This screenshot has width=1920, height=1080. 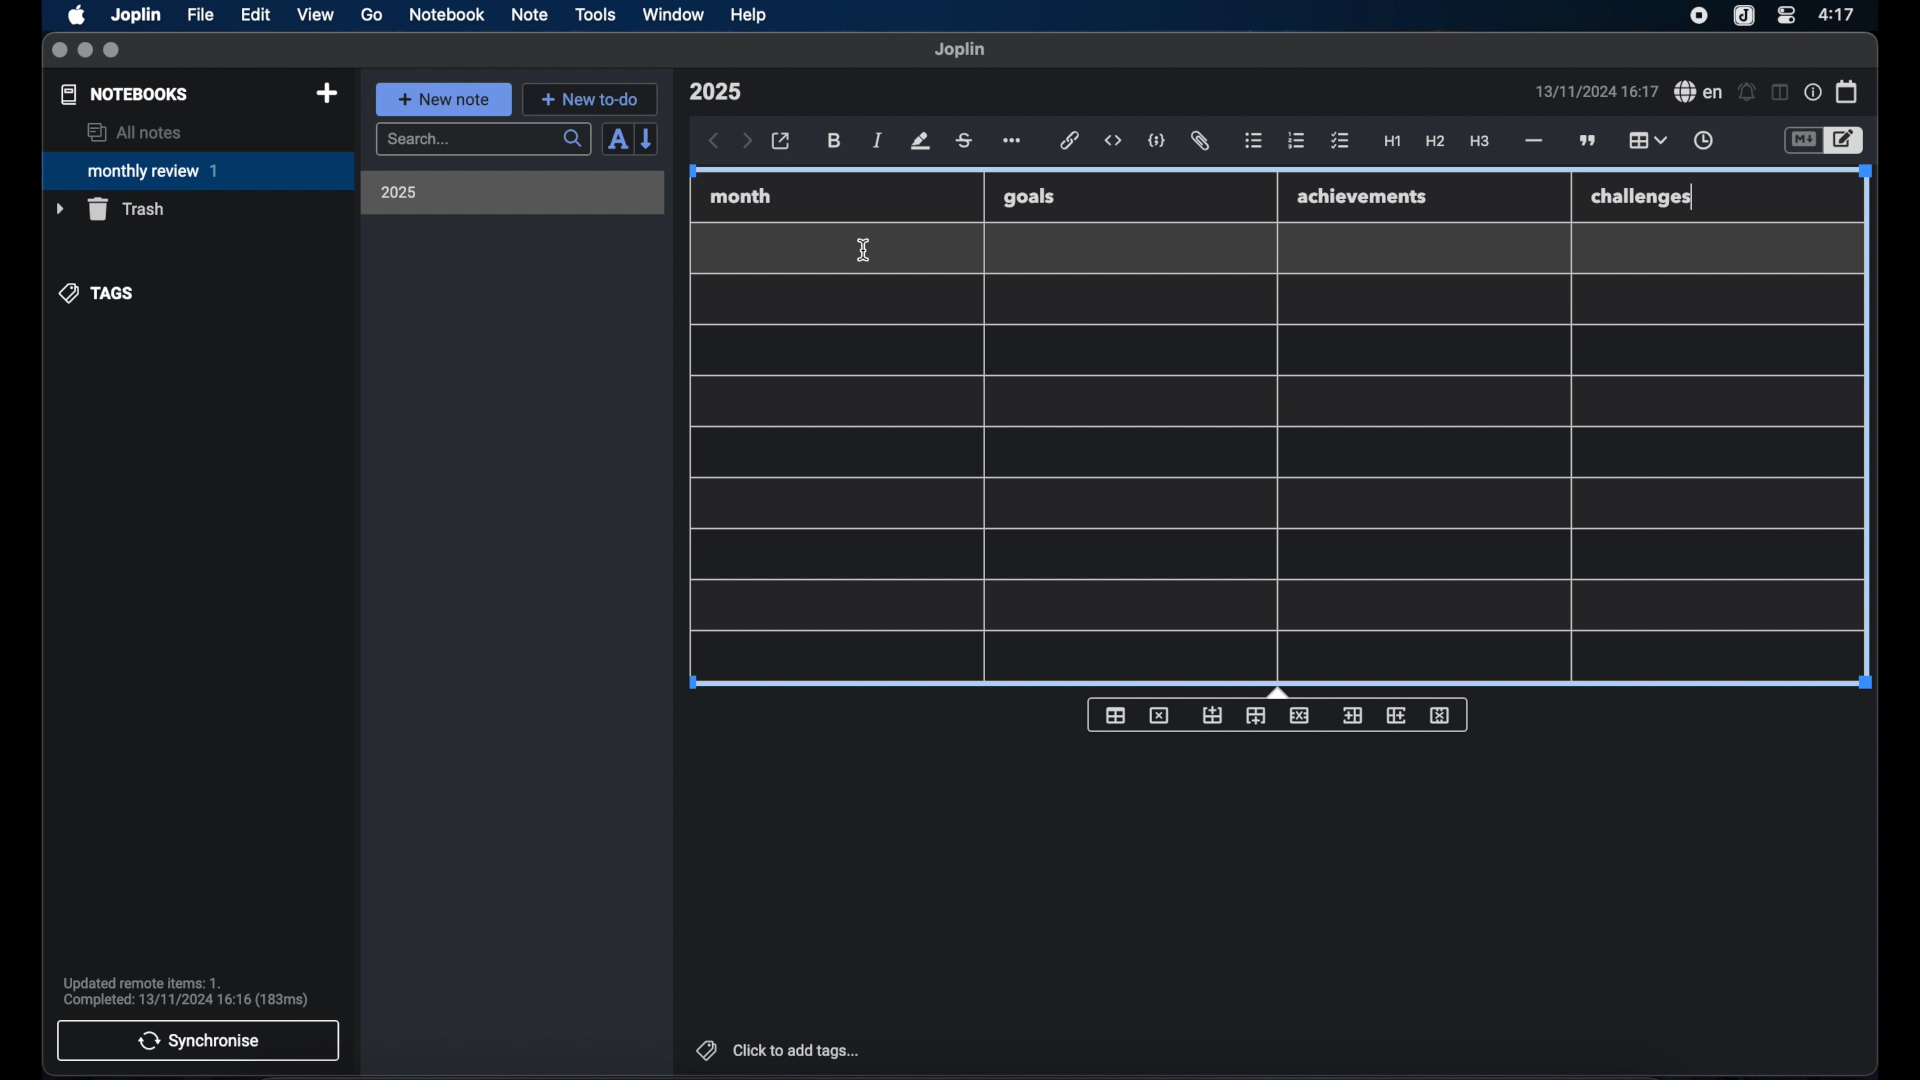 What do you see at coordinates (782, 142) in the screenshot?
I see `open in external editor` at bounding box center [782, 142].